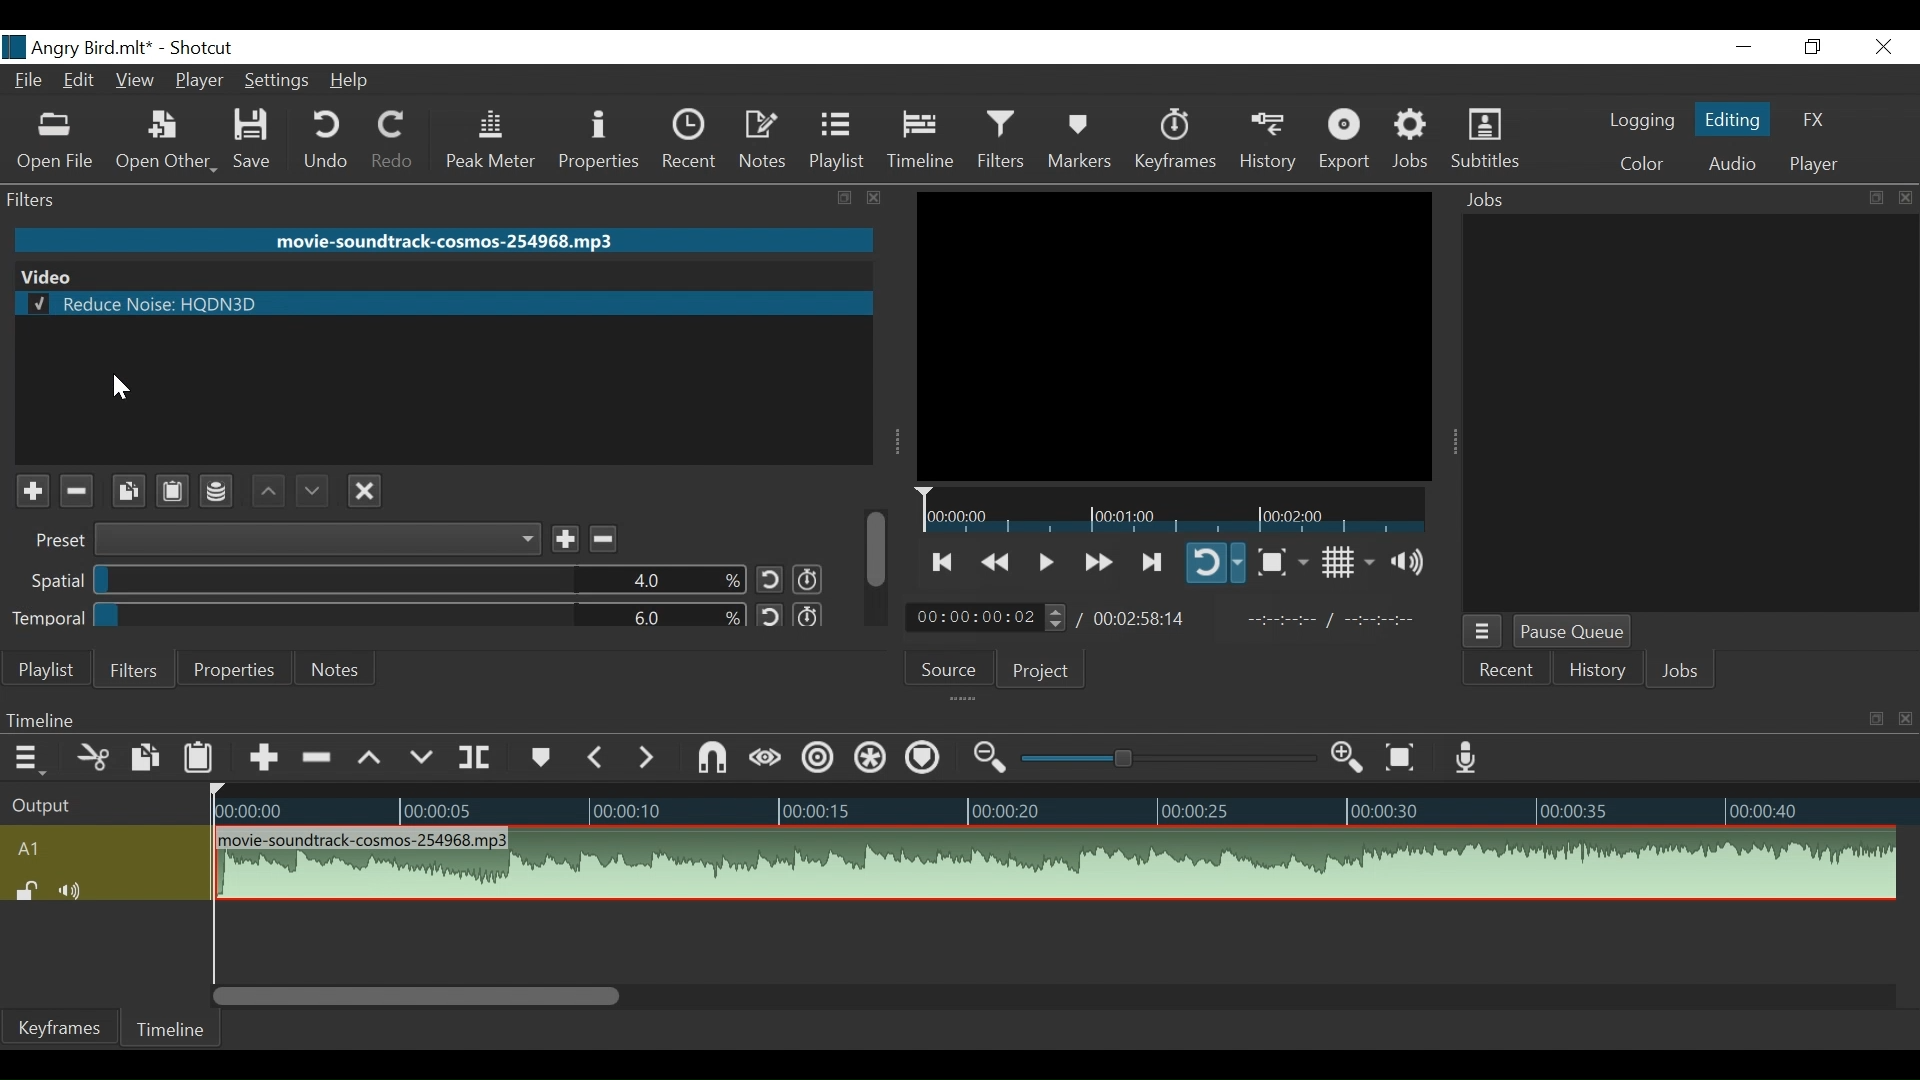 Image resolution: width=1920 pixels, height=1080 pixels. What do you see at coordinates (1162, 759) in the screenshot?
I see `Zoom slider` at bounding box center [1162, 759].